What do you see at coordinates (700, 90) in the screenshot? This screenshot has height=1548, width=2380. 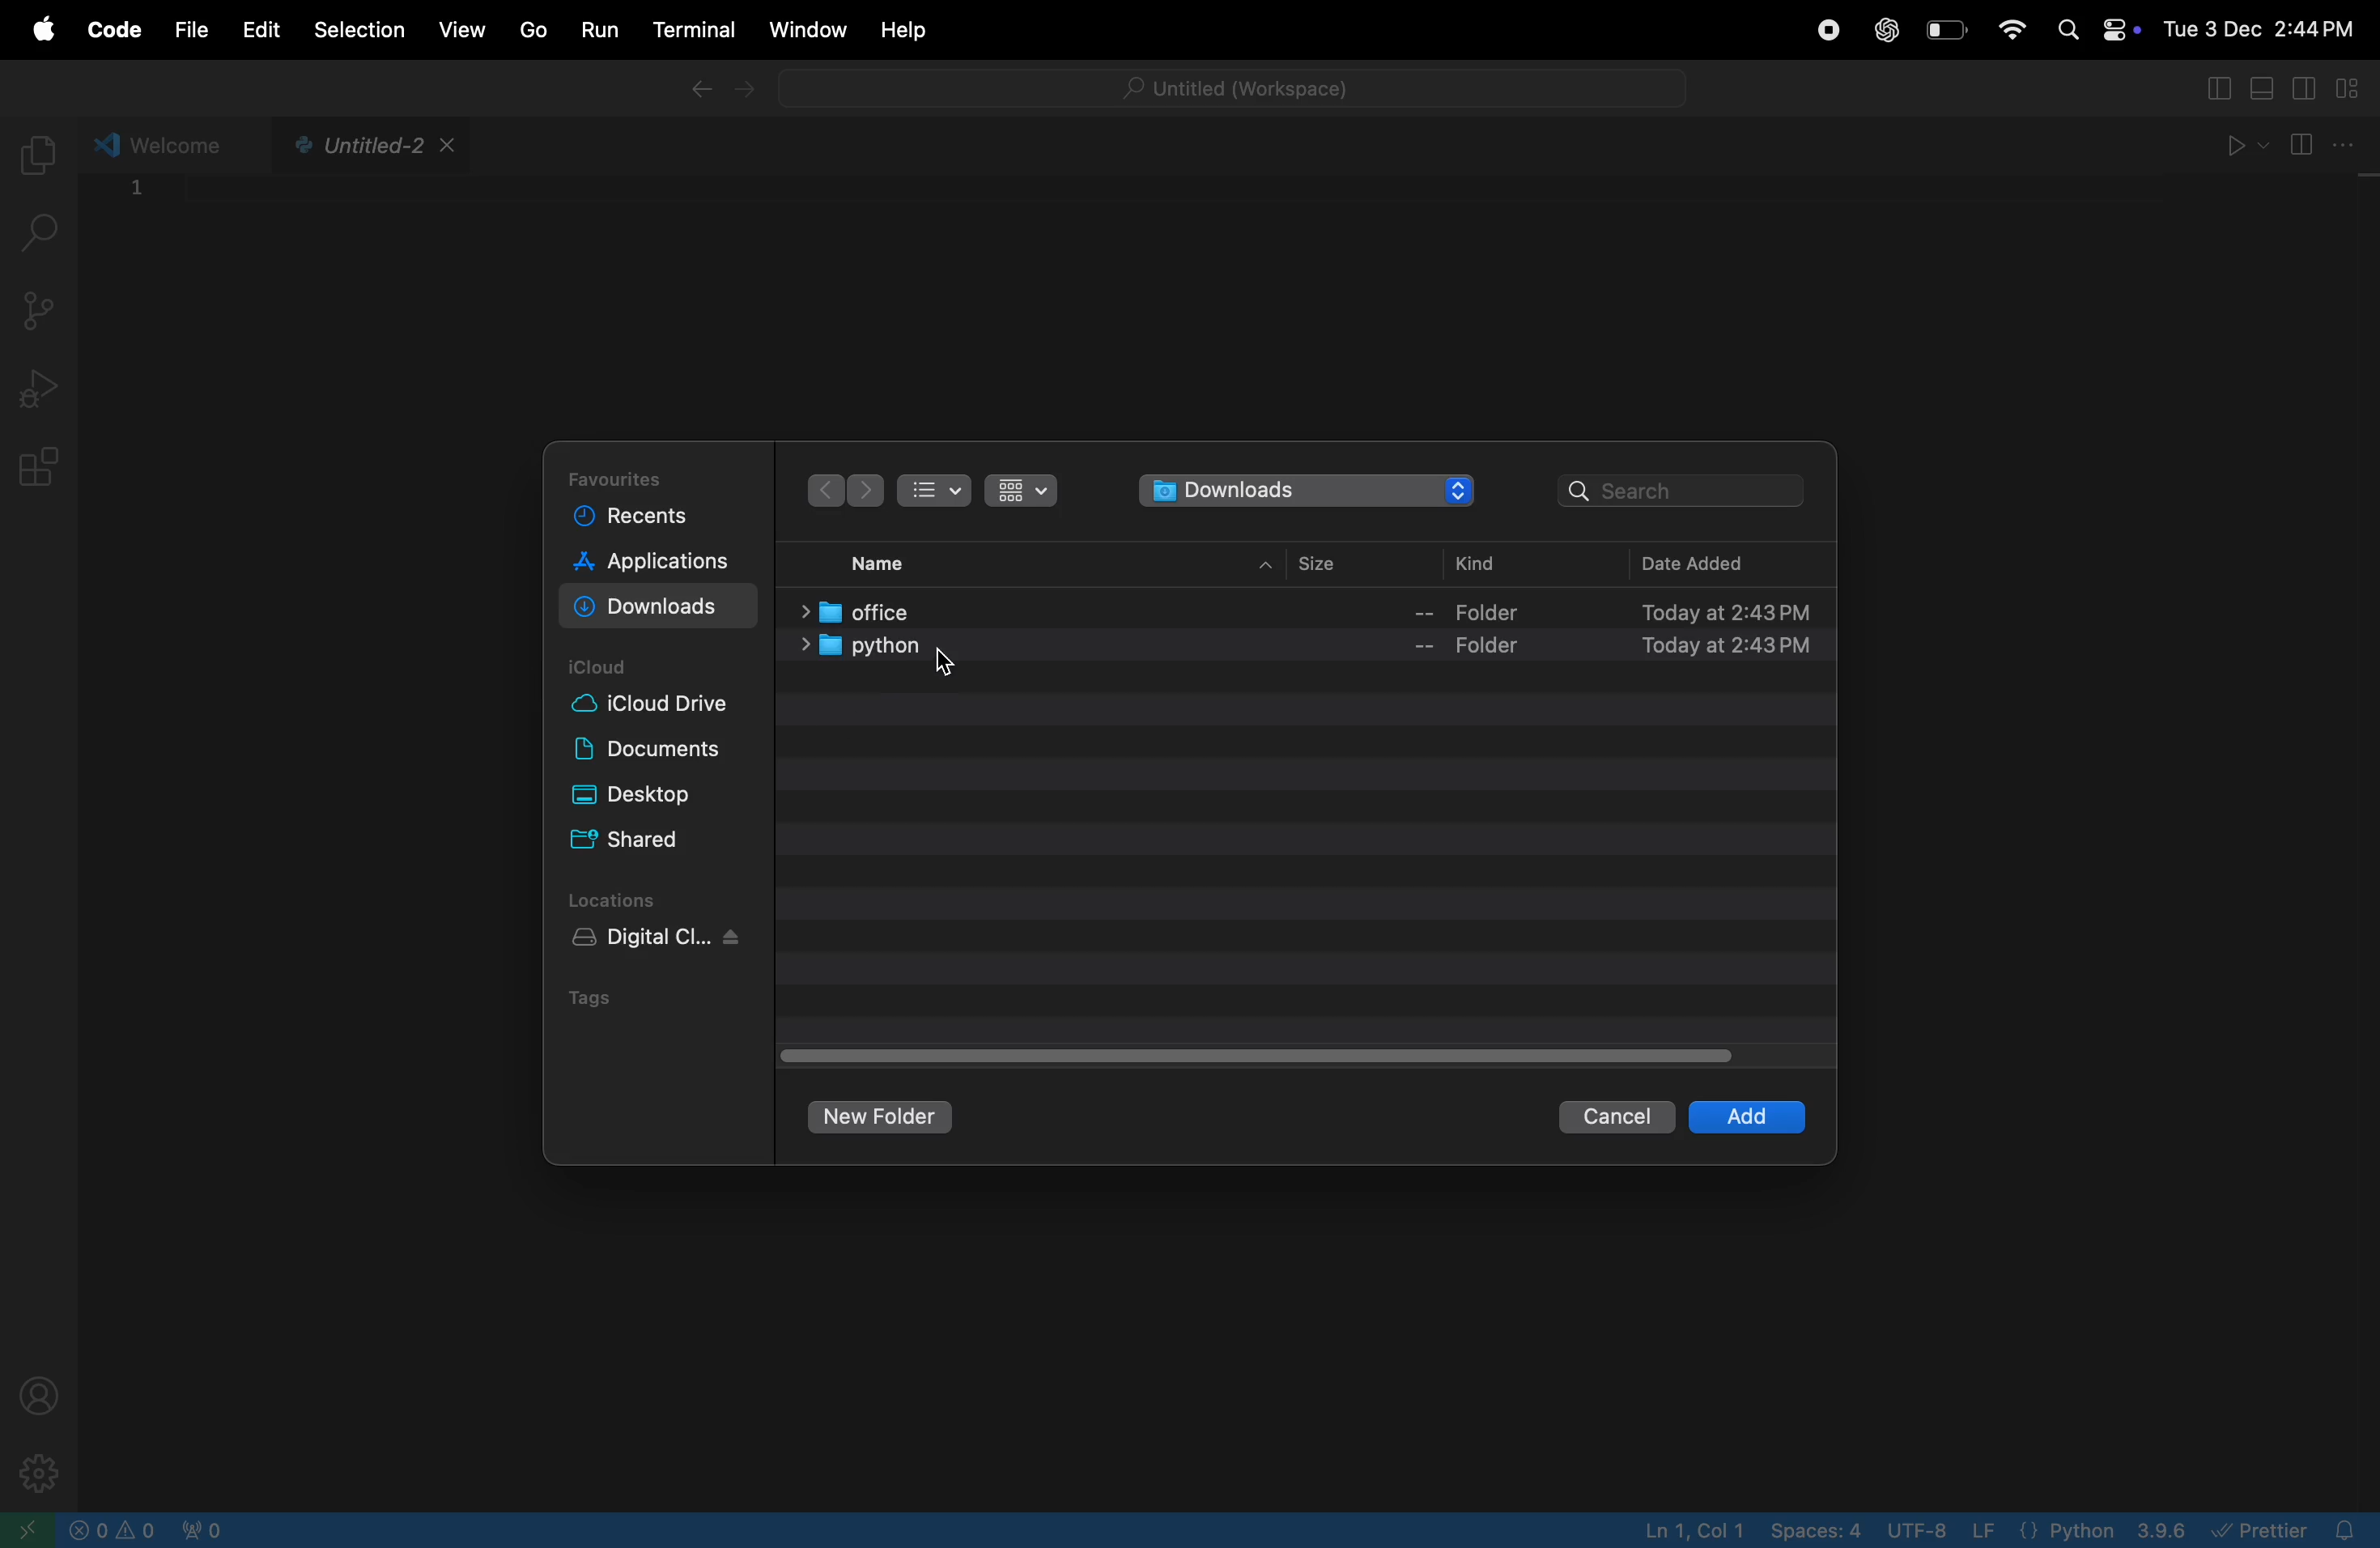 I see `backward` at bounding box center [700, 90].